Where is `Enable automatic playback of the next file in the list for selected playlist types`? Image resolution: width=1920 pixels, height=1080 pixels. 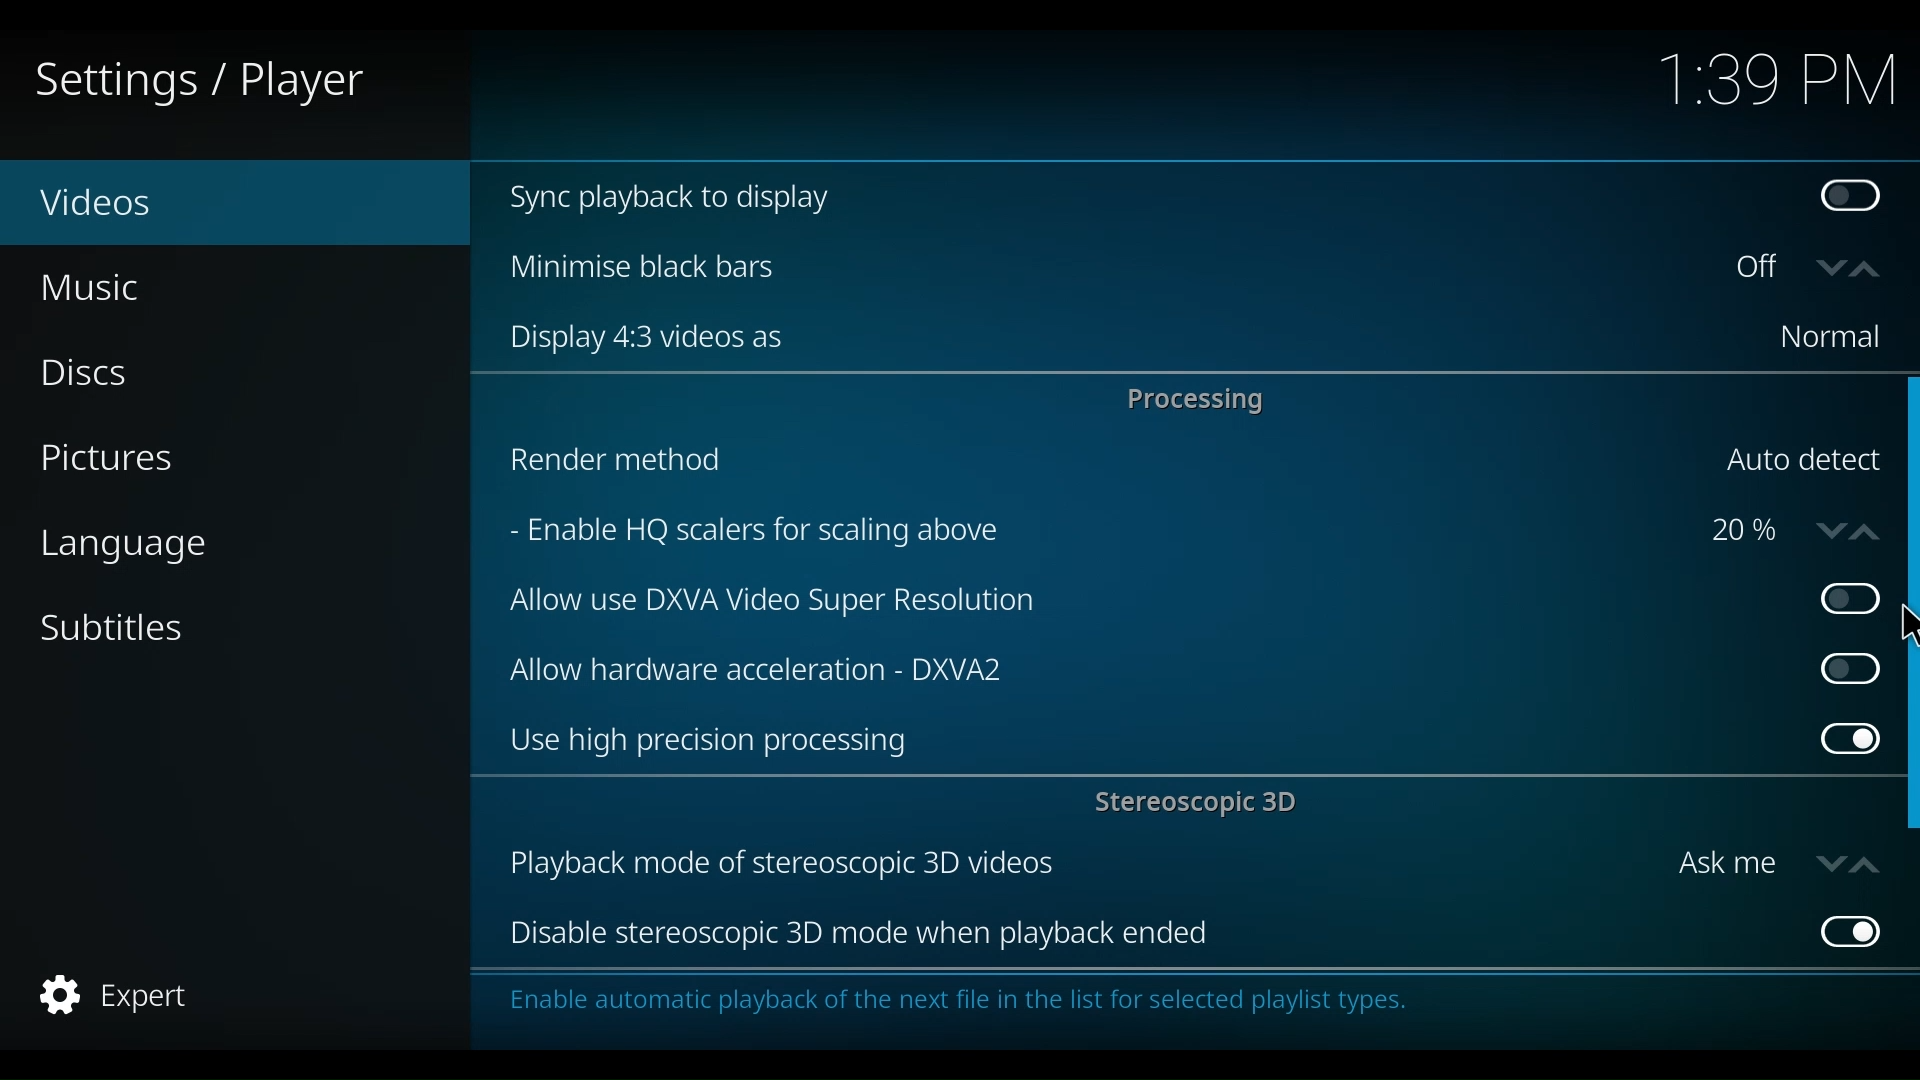 Enable automatic playback of the next file in the list for selected playlist types is located at coordinates (967, 1006).